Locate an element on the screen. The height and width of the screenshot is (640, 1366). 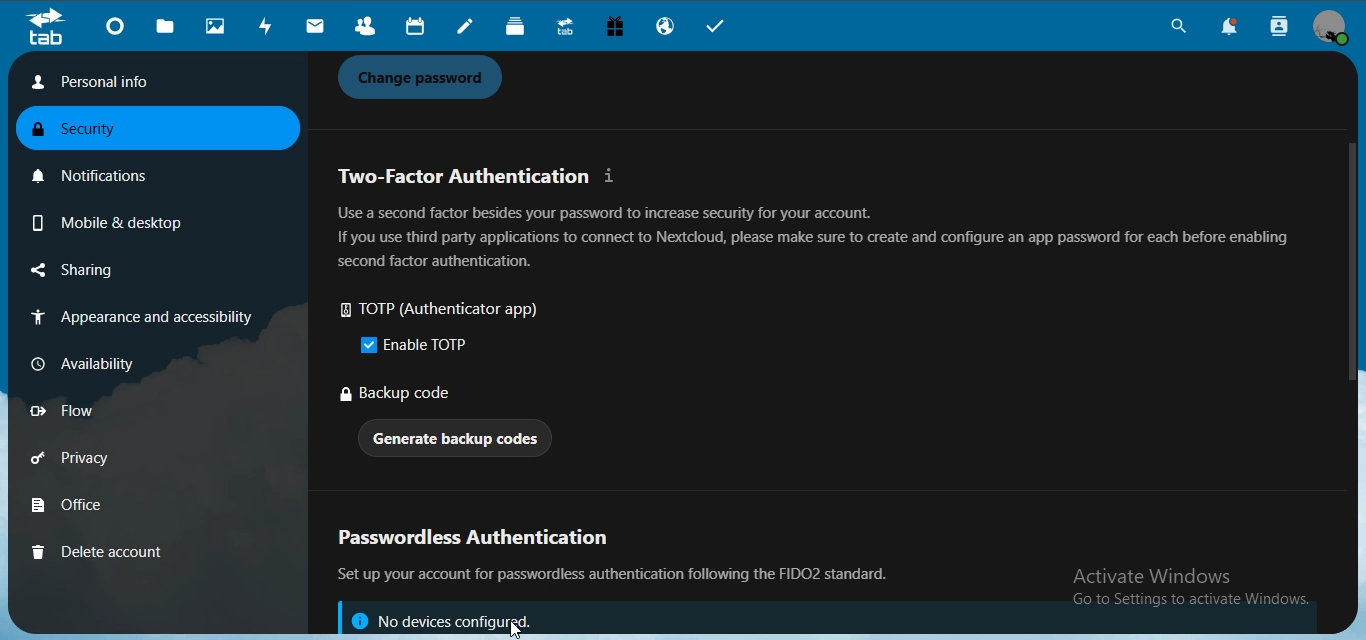
privacy is located at coordinates (98, 461).